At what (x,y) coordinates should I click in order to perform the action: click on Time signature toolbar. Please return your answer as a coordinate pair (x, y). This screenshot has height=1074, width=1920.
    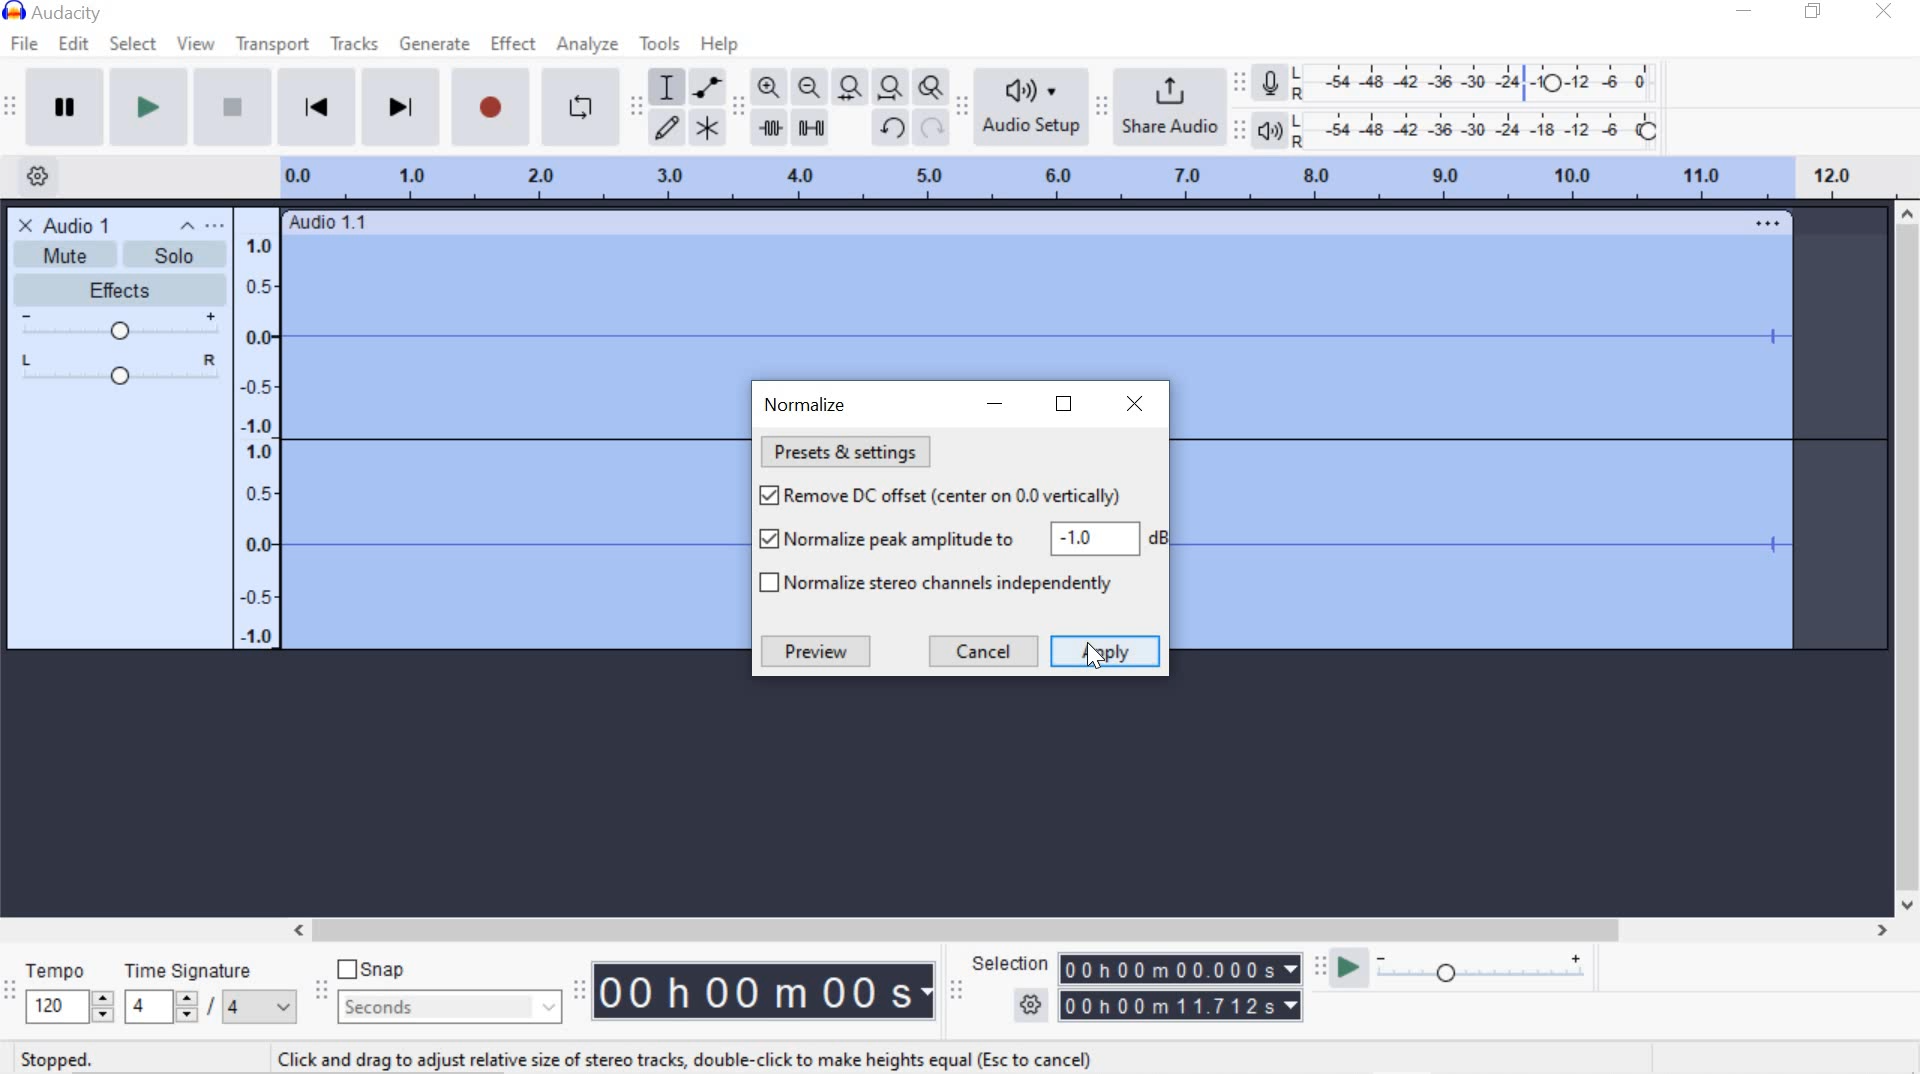
    Looking at the image, I should click on (10, 991).